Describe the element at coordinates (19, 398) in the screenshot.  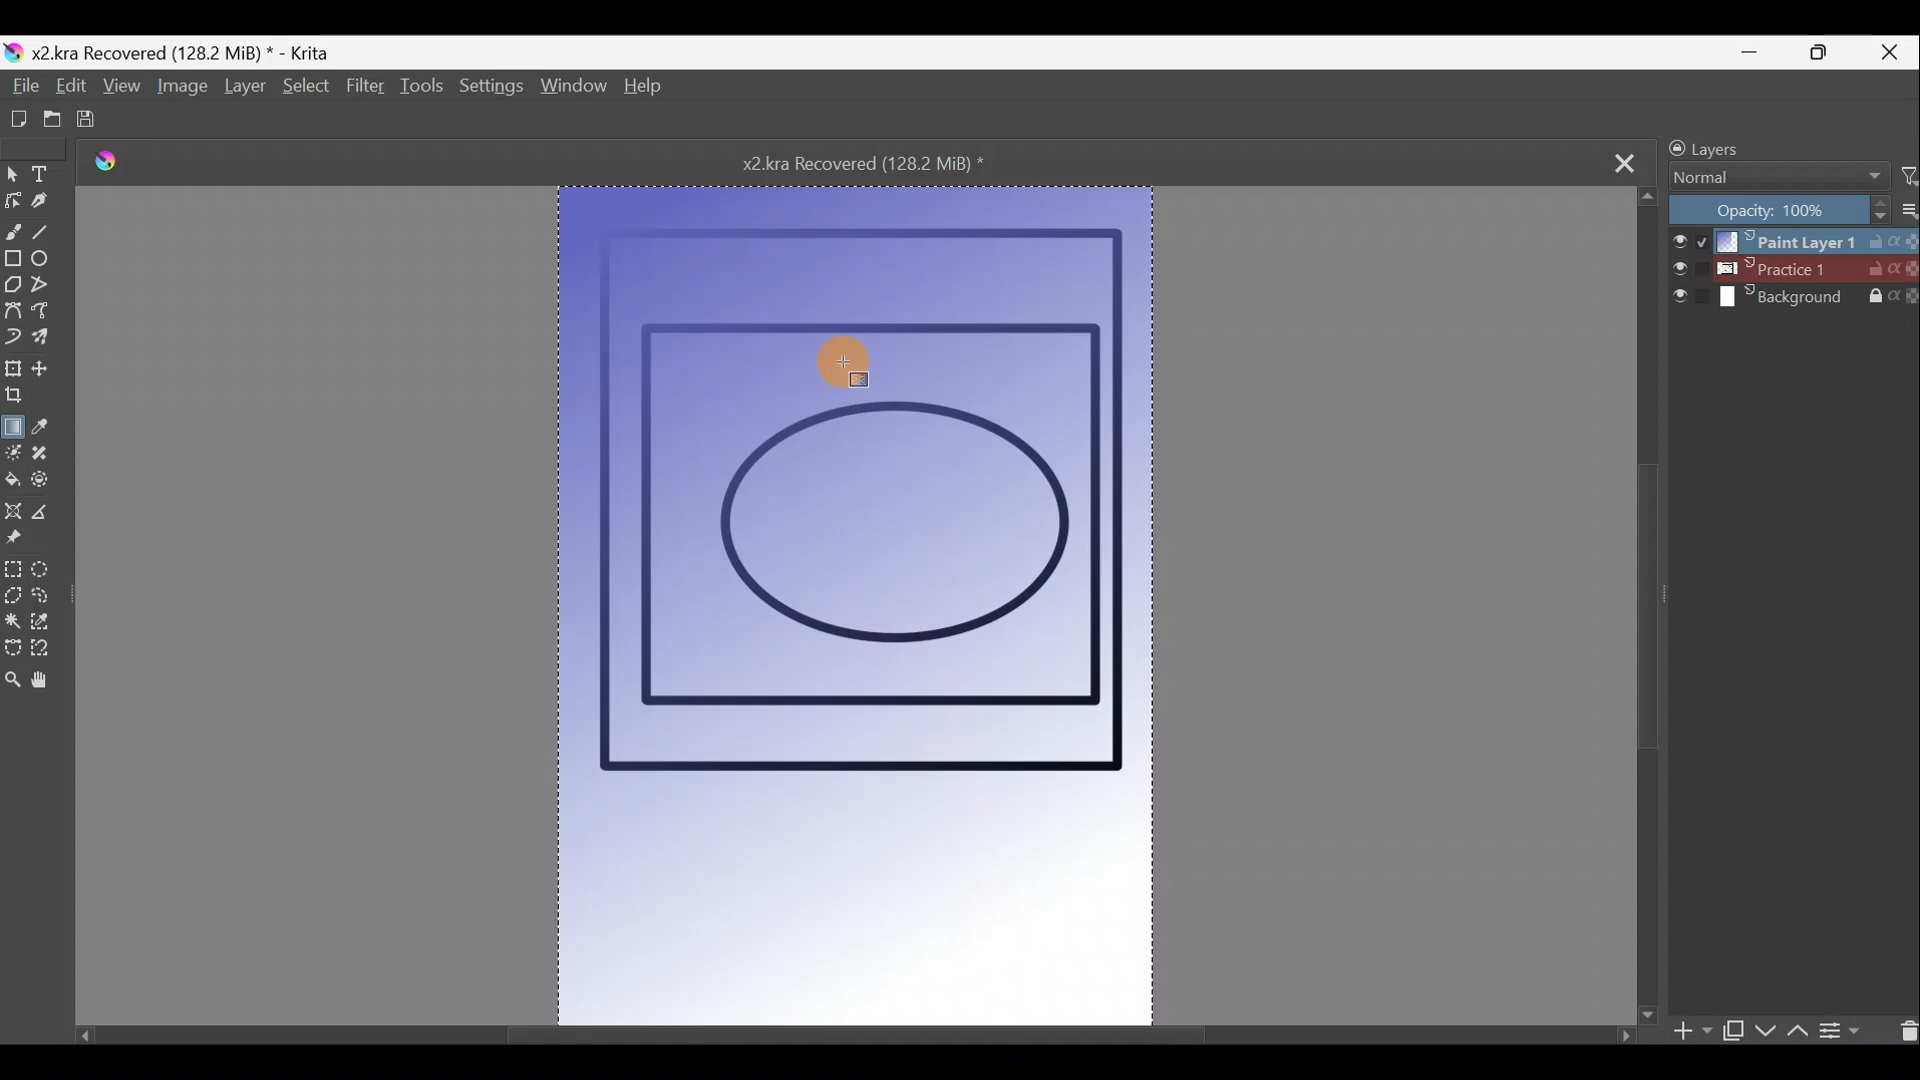
I see `Crop the image to an area` at that location.